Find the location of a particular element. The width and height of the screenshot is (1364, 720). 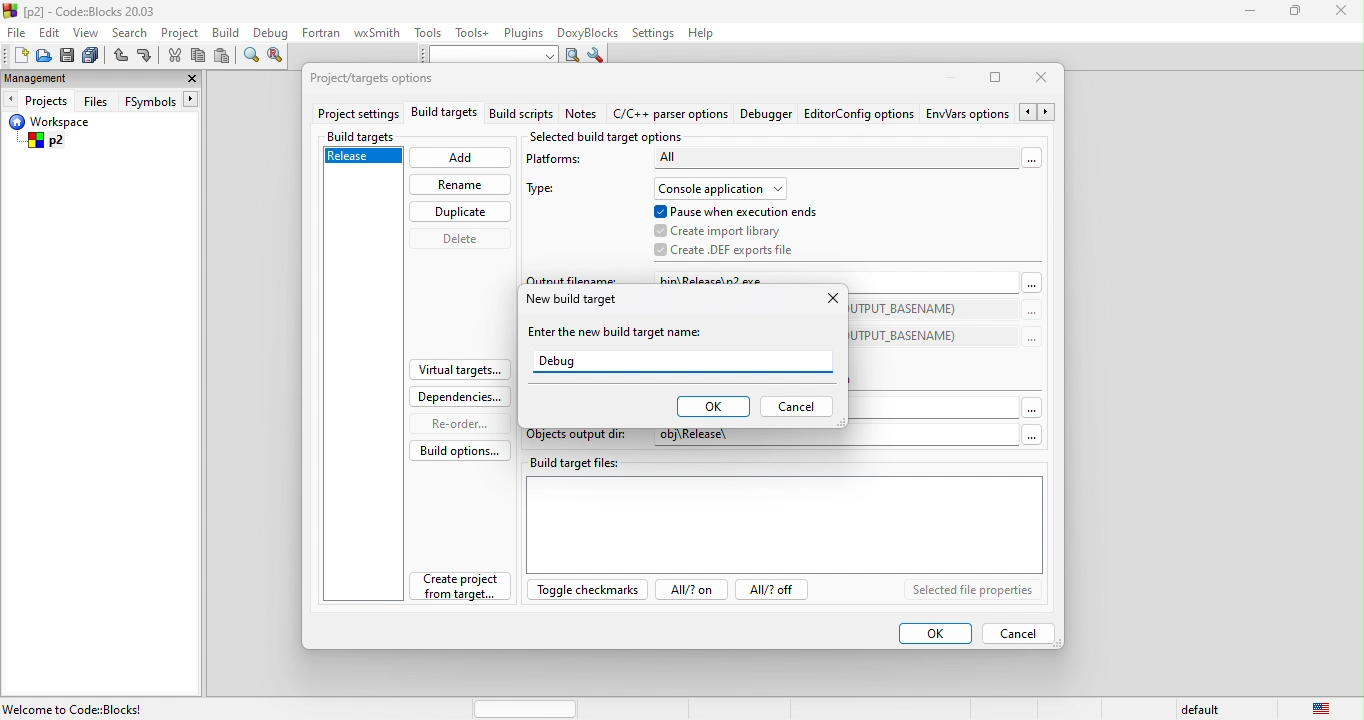

add is located at coordinates (463, 158).